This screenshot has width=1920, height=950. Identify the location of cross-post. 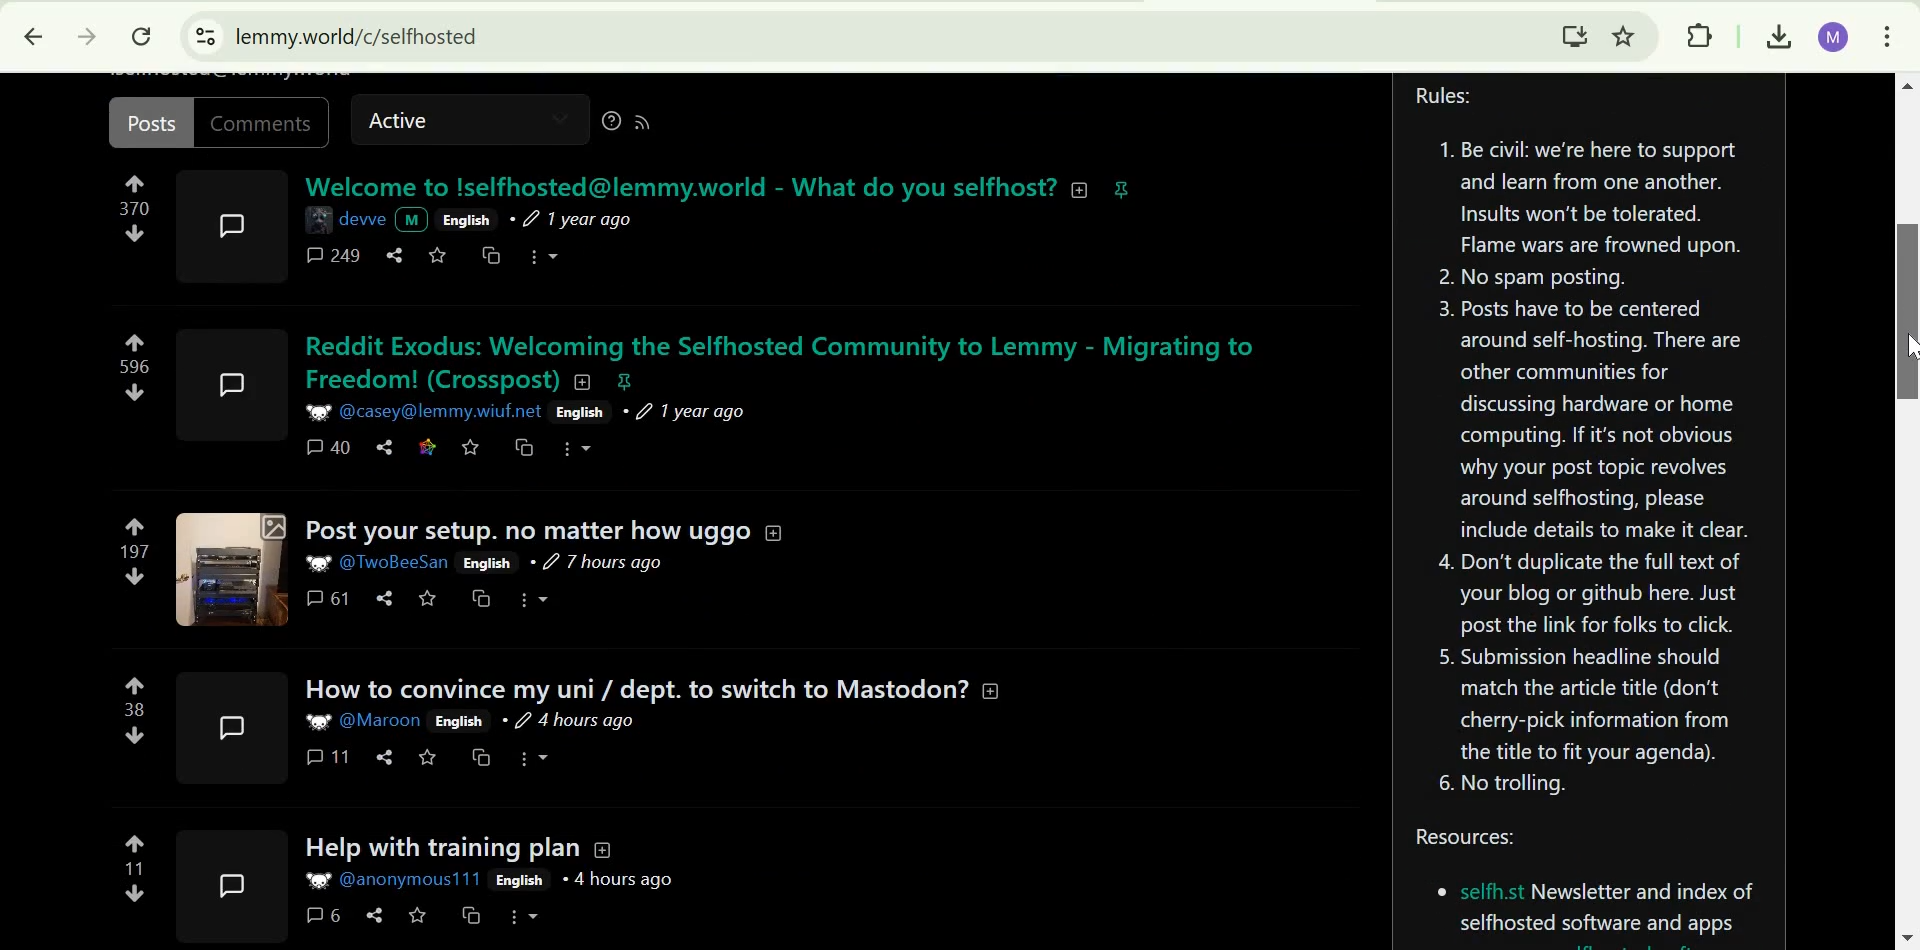
(526, 446).